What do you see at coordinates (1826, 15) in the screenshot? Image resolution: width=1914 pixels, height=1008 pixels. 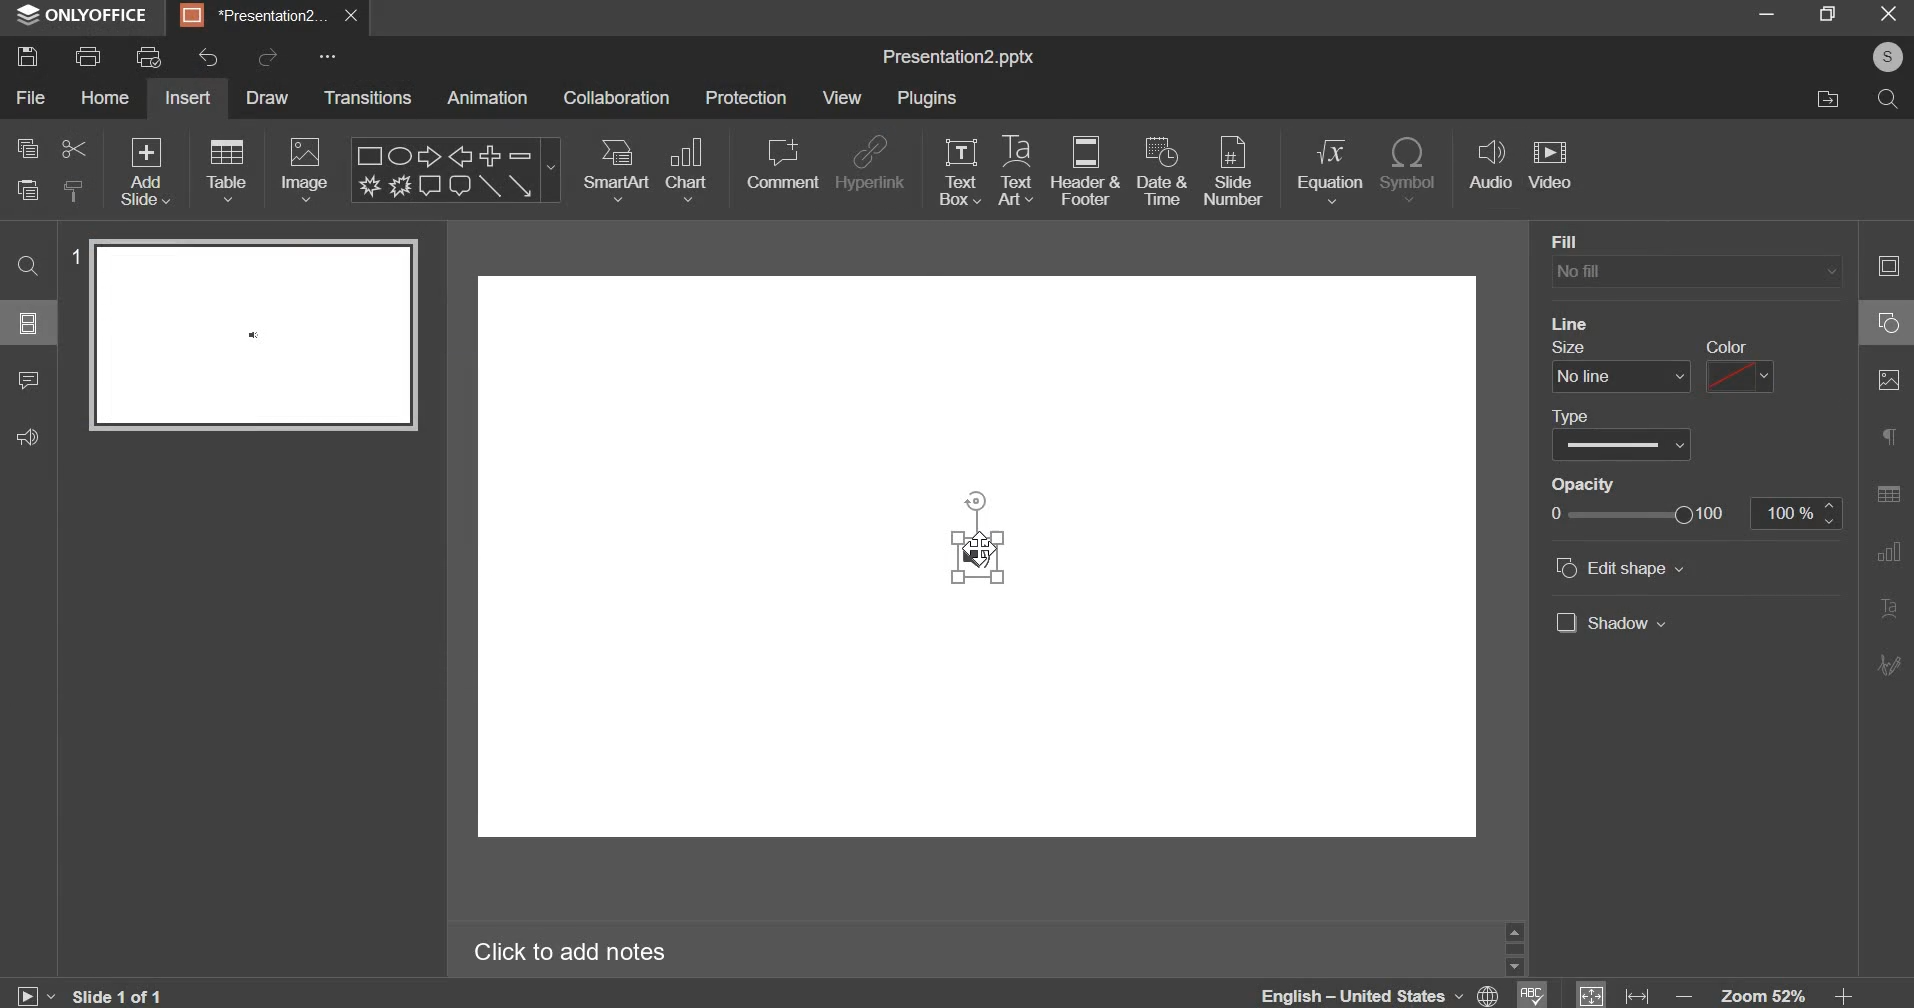 I see `maximize` at bounding box center [1826, 15].